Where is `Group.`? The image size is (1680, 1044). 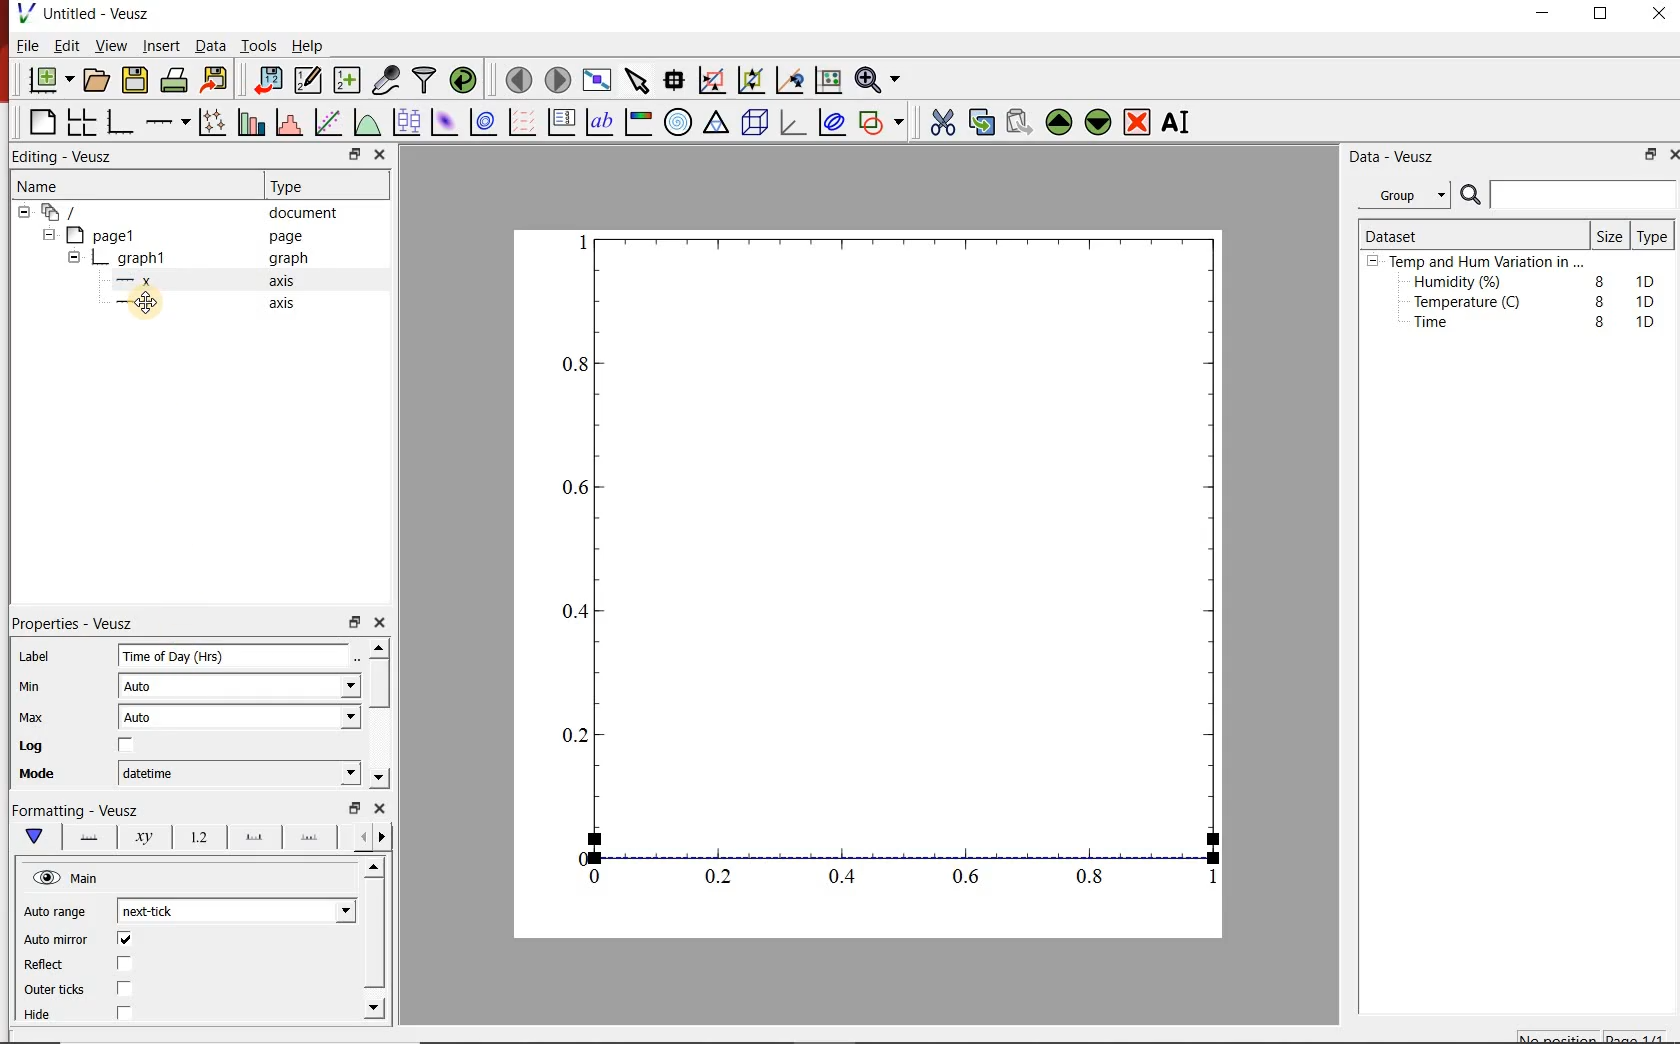 Group. is located at coordinates (1408, 191).